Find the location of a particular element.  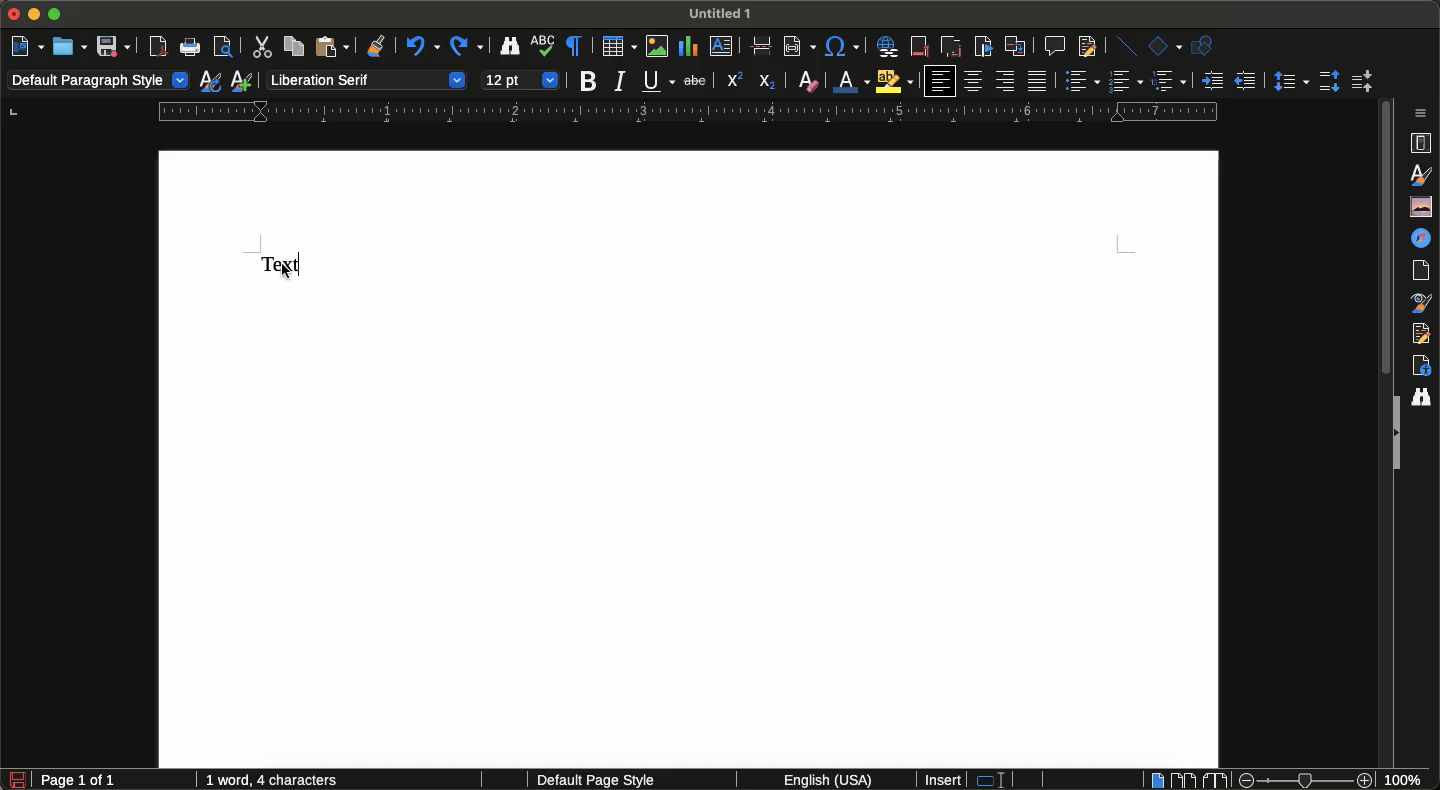

Insert comment is located at coordinates (1053, 45).